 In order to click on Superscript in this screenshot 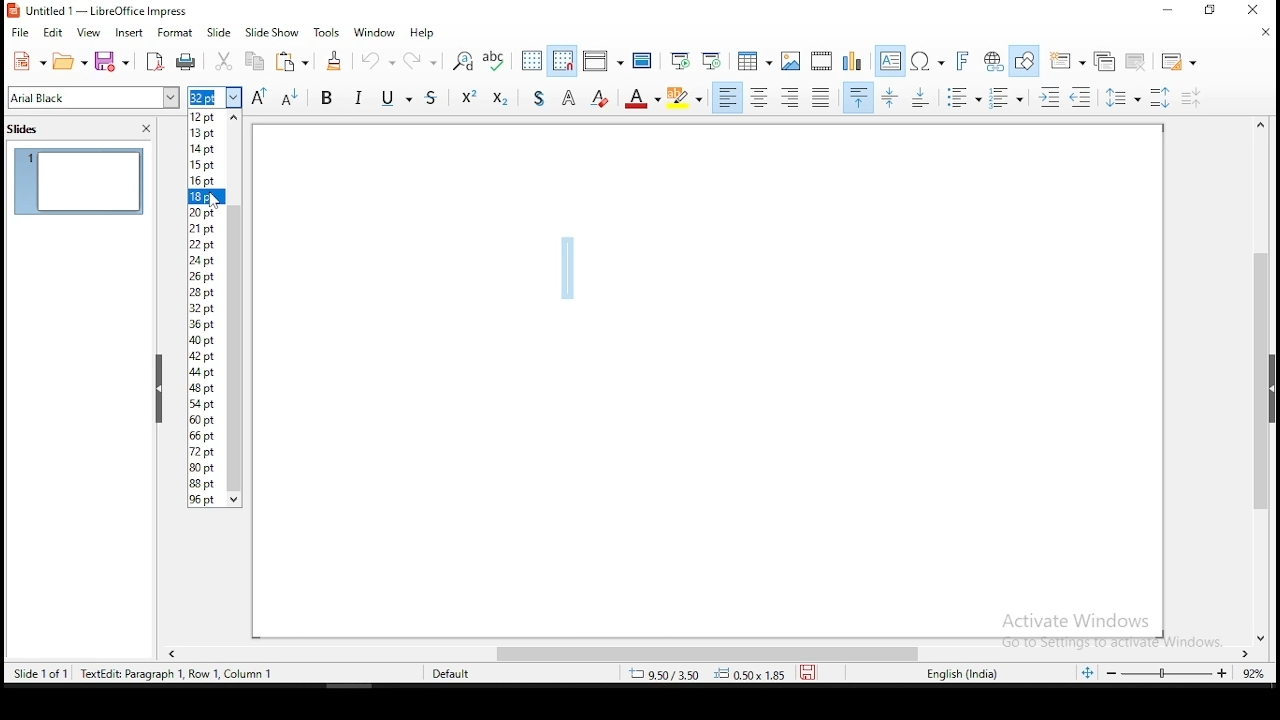, I will do `click(468, 95)`.